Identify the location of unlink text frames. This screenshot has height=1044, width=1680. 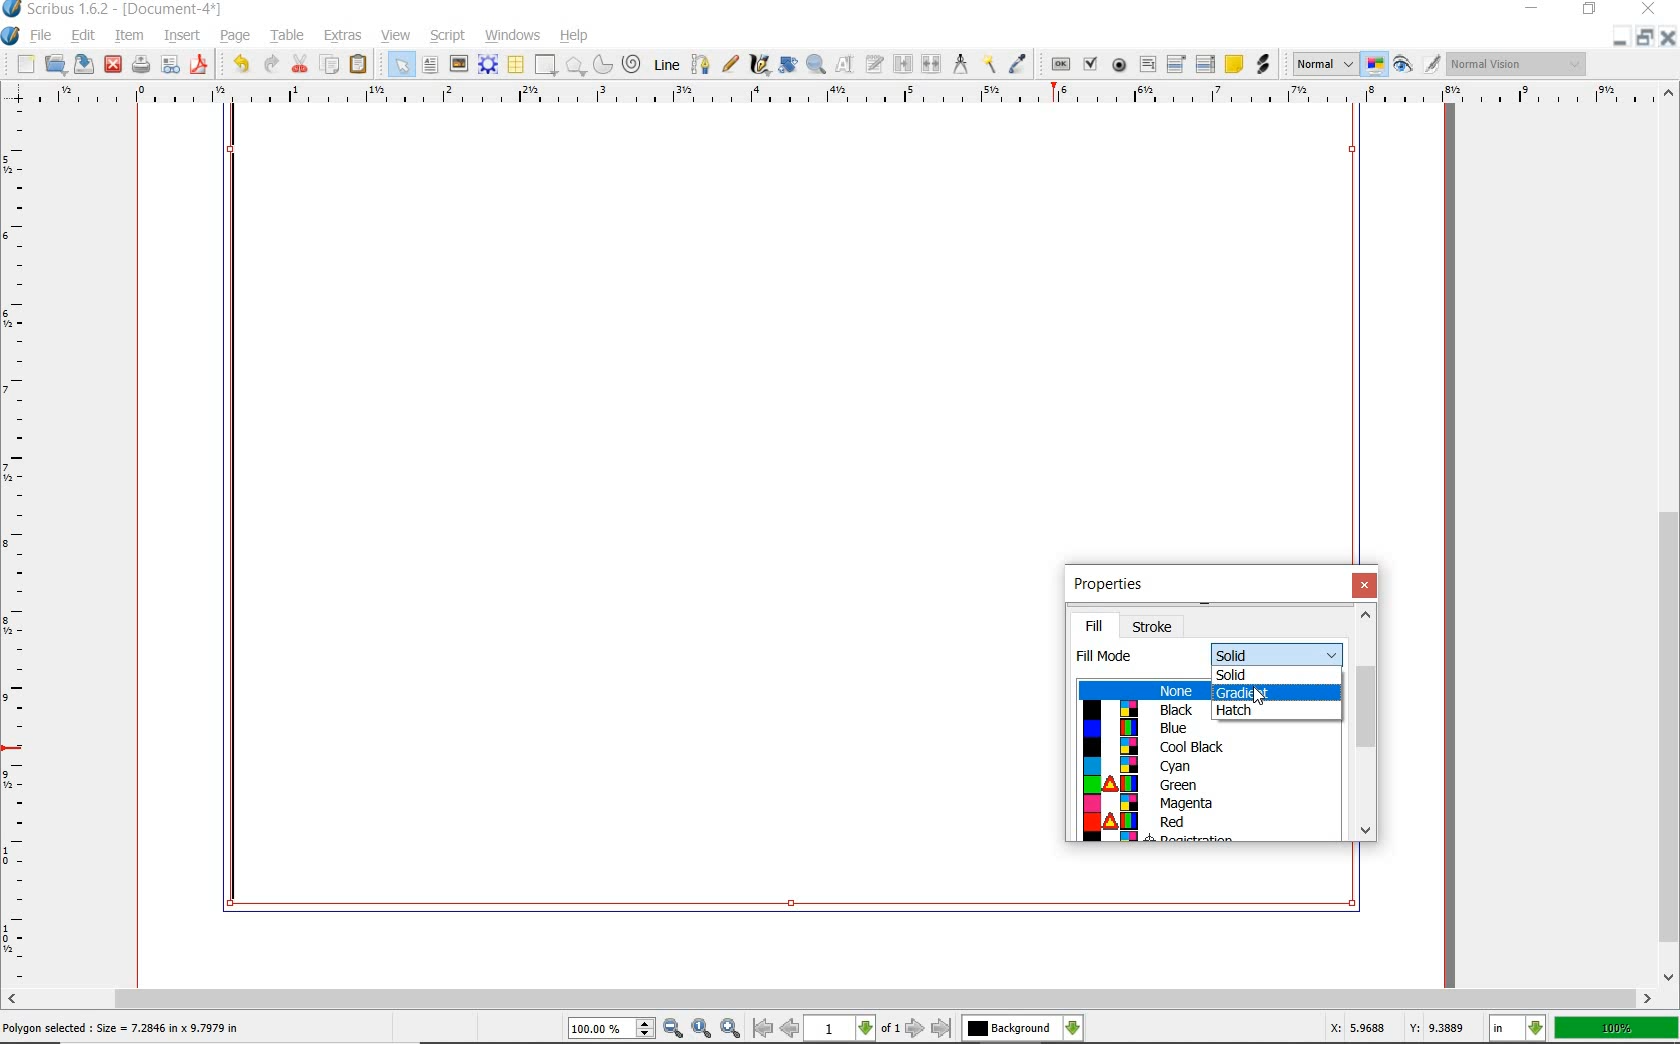
(929, 62).